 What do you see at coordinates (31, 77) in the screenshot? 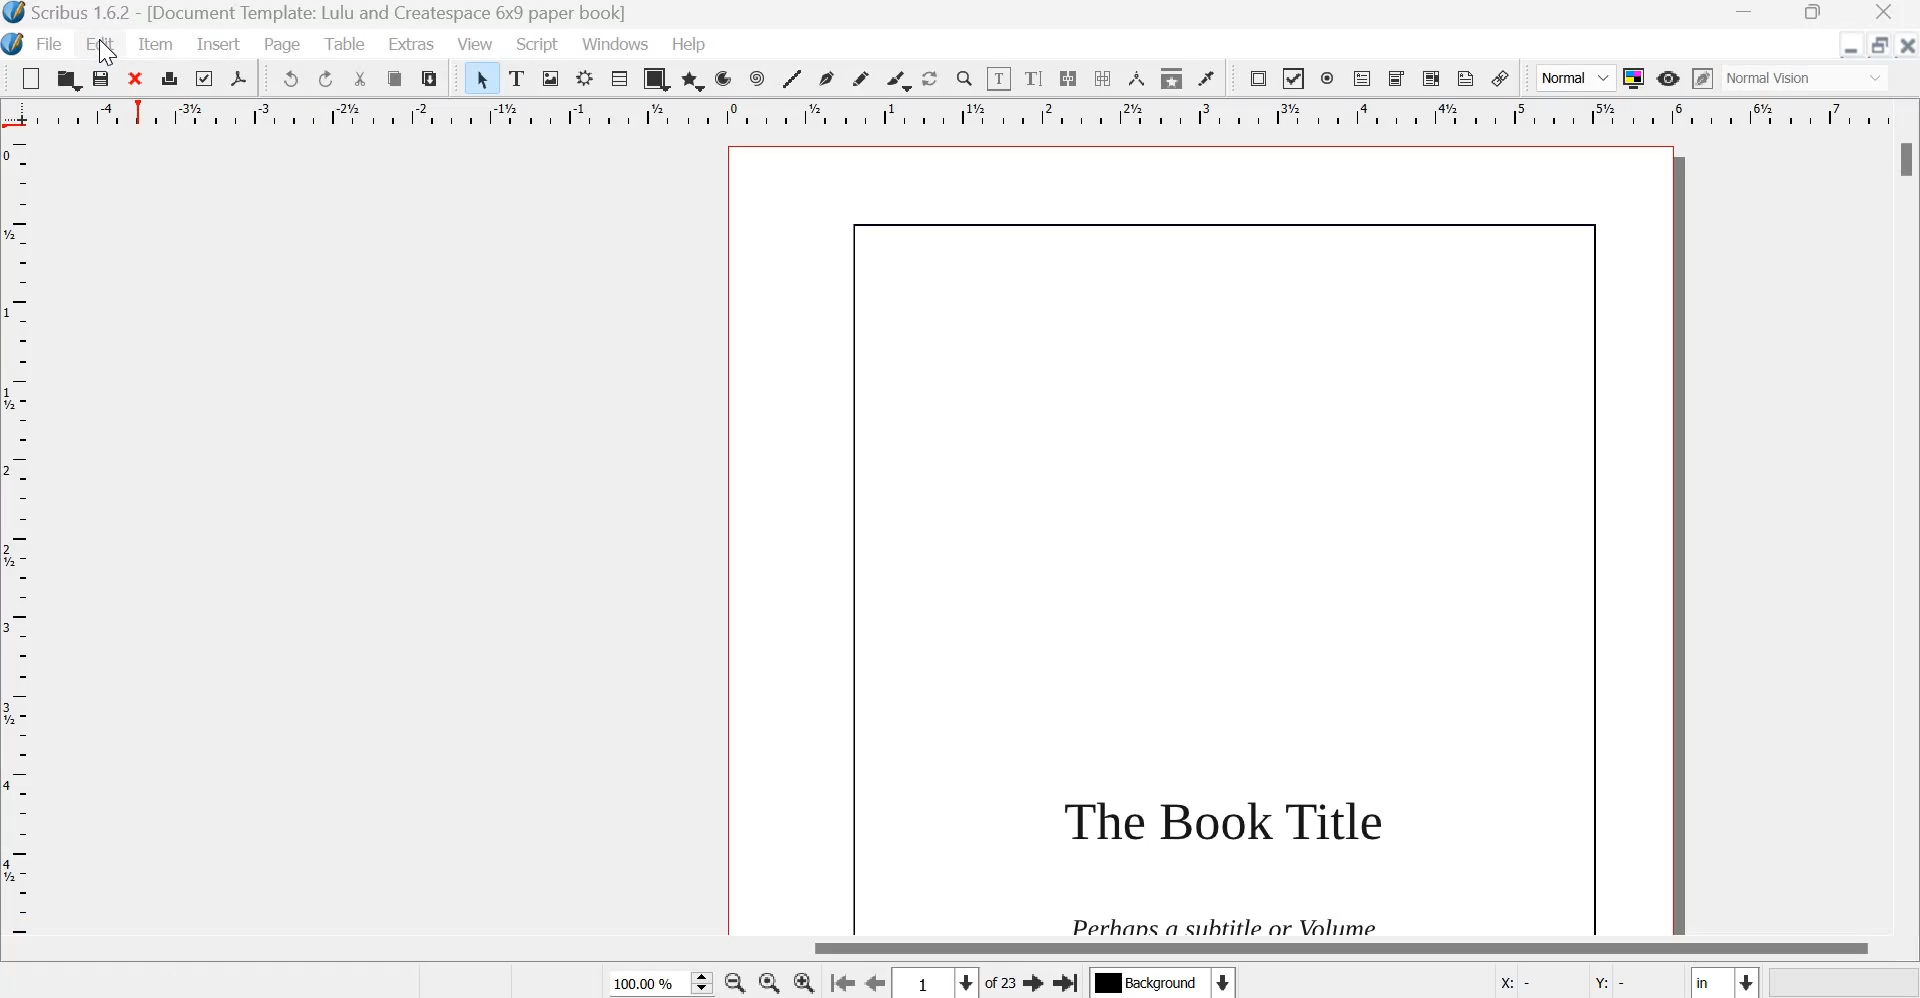
I see `New` at bounding box center [31, 77].